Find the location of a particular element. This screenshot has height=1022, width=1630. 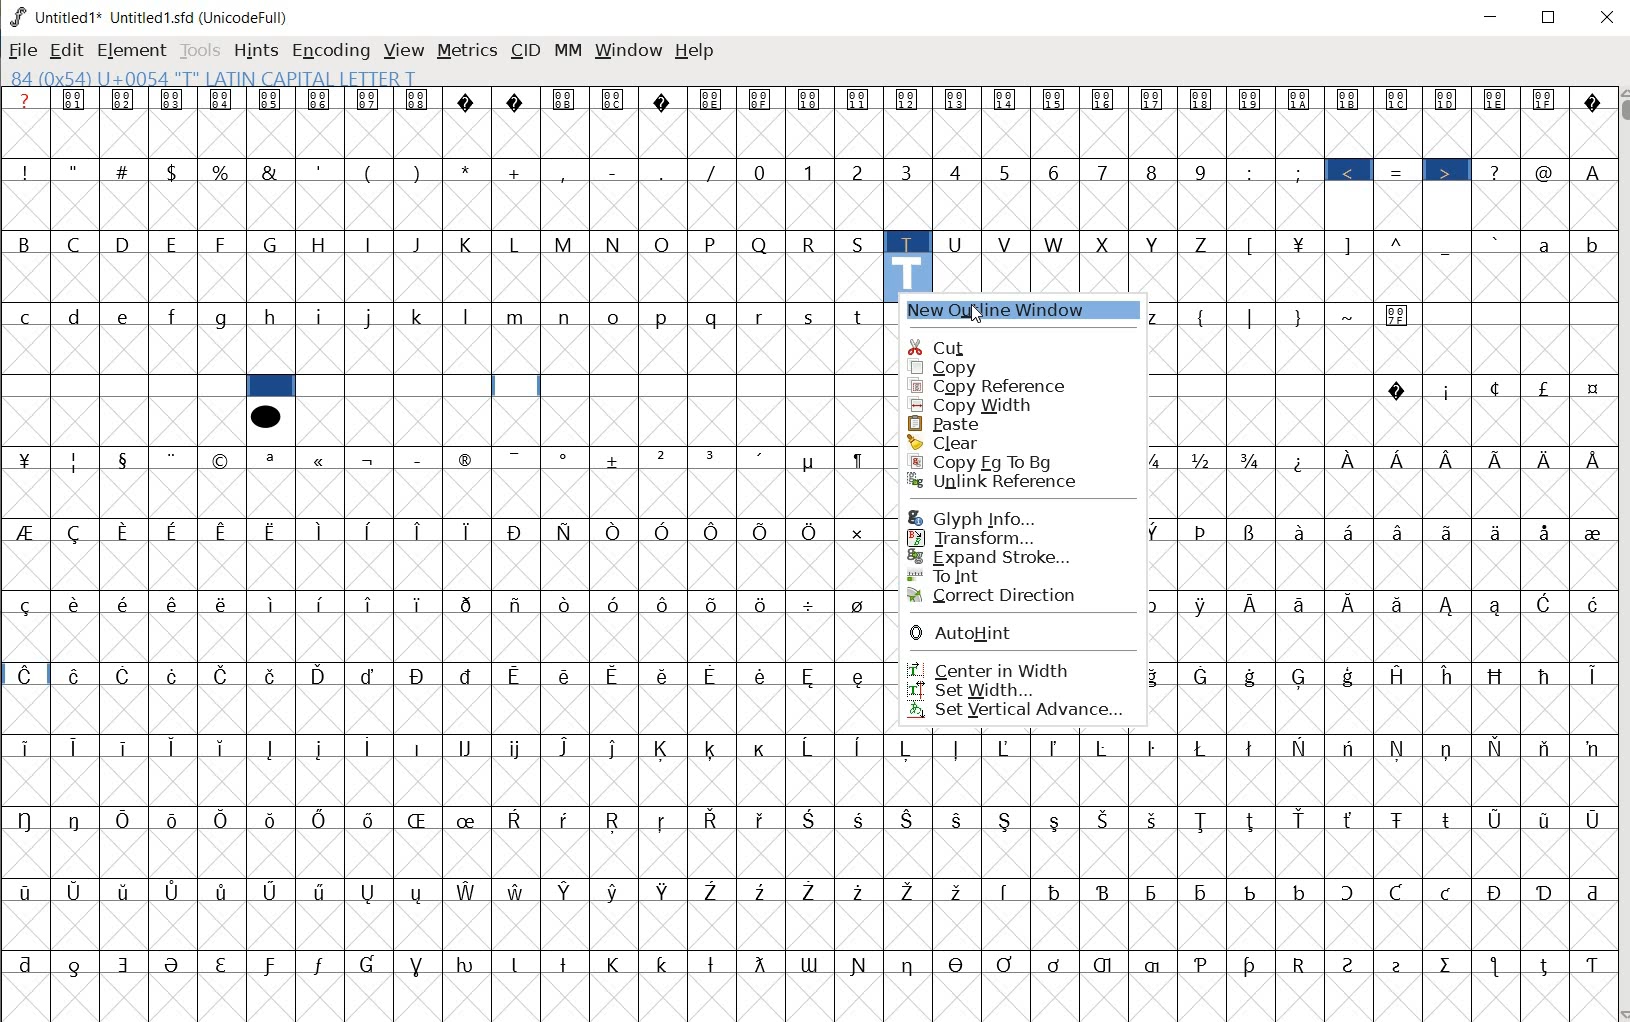

Symbol is located at coordinates (665, 820).